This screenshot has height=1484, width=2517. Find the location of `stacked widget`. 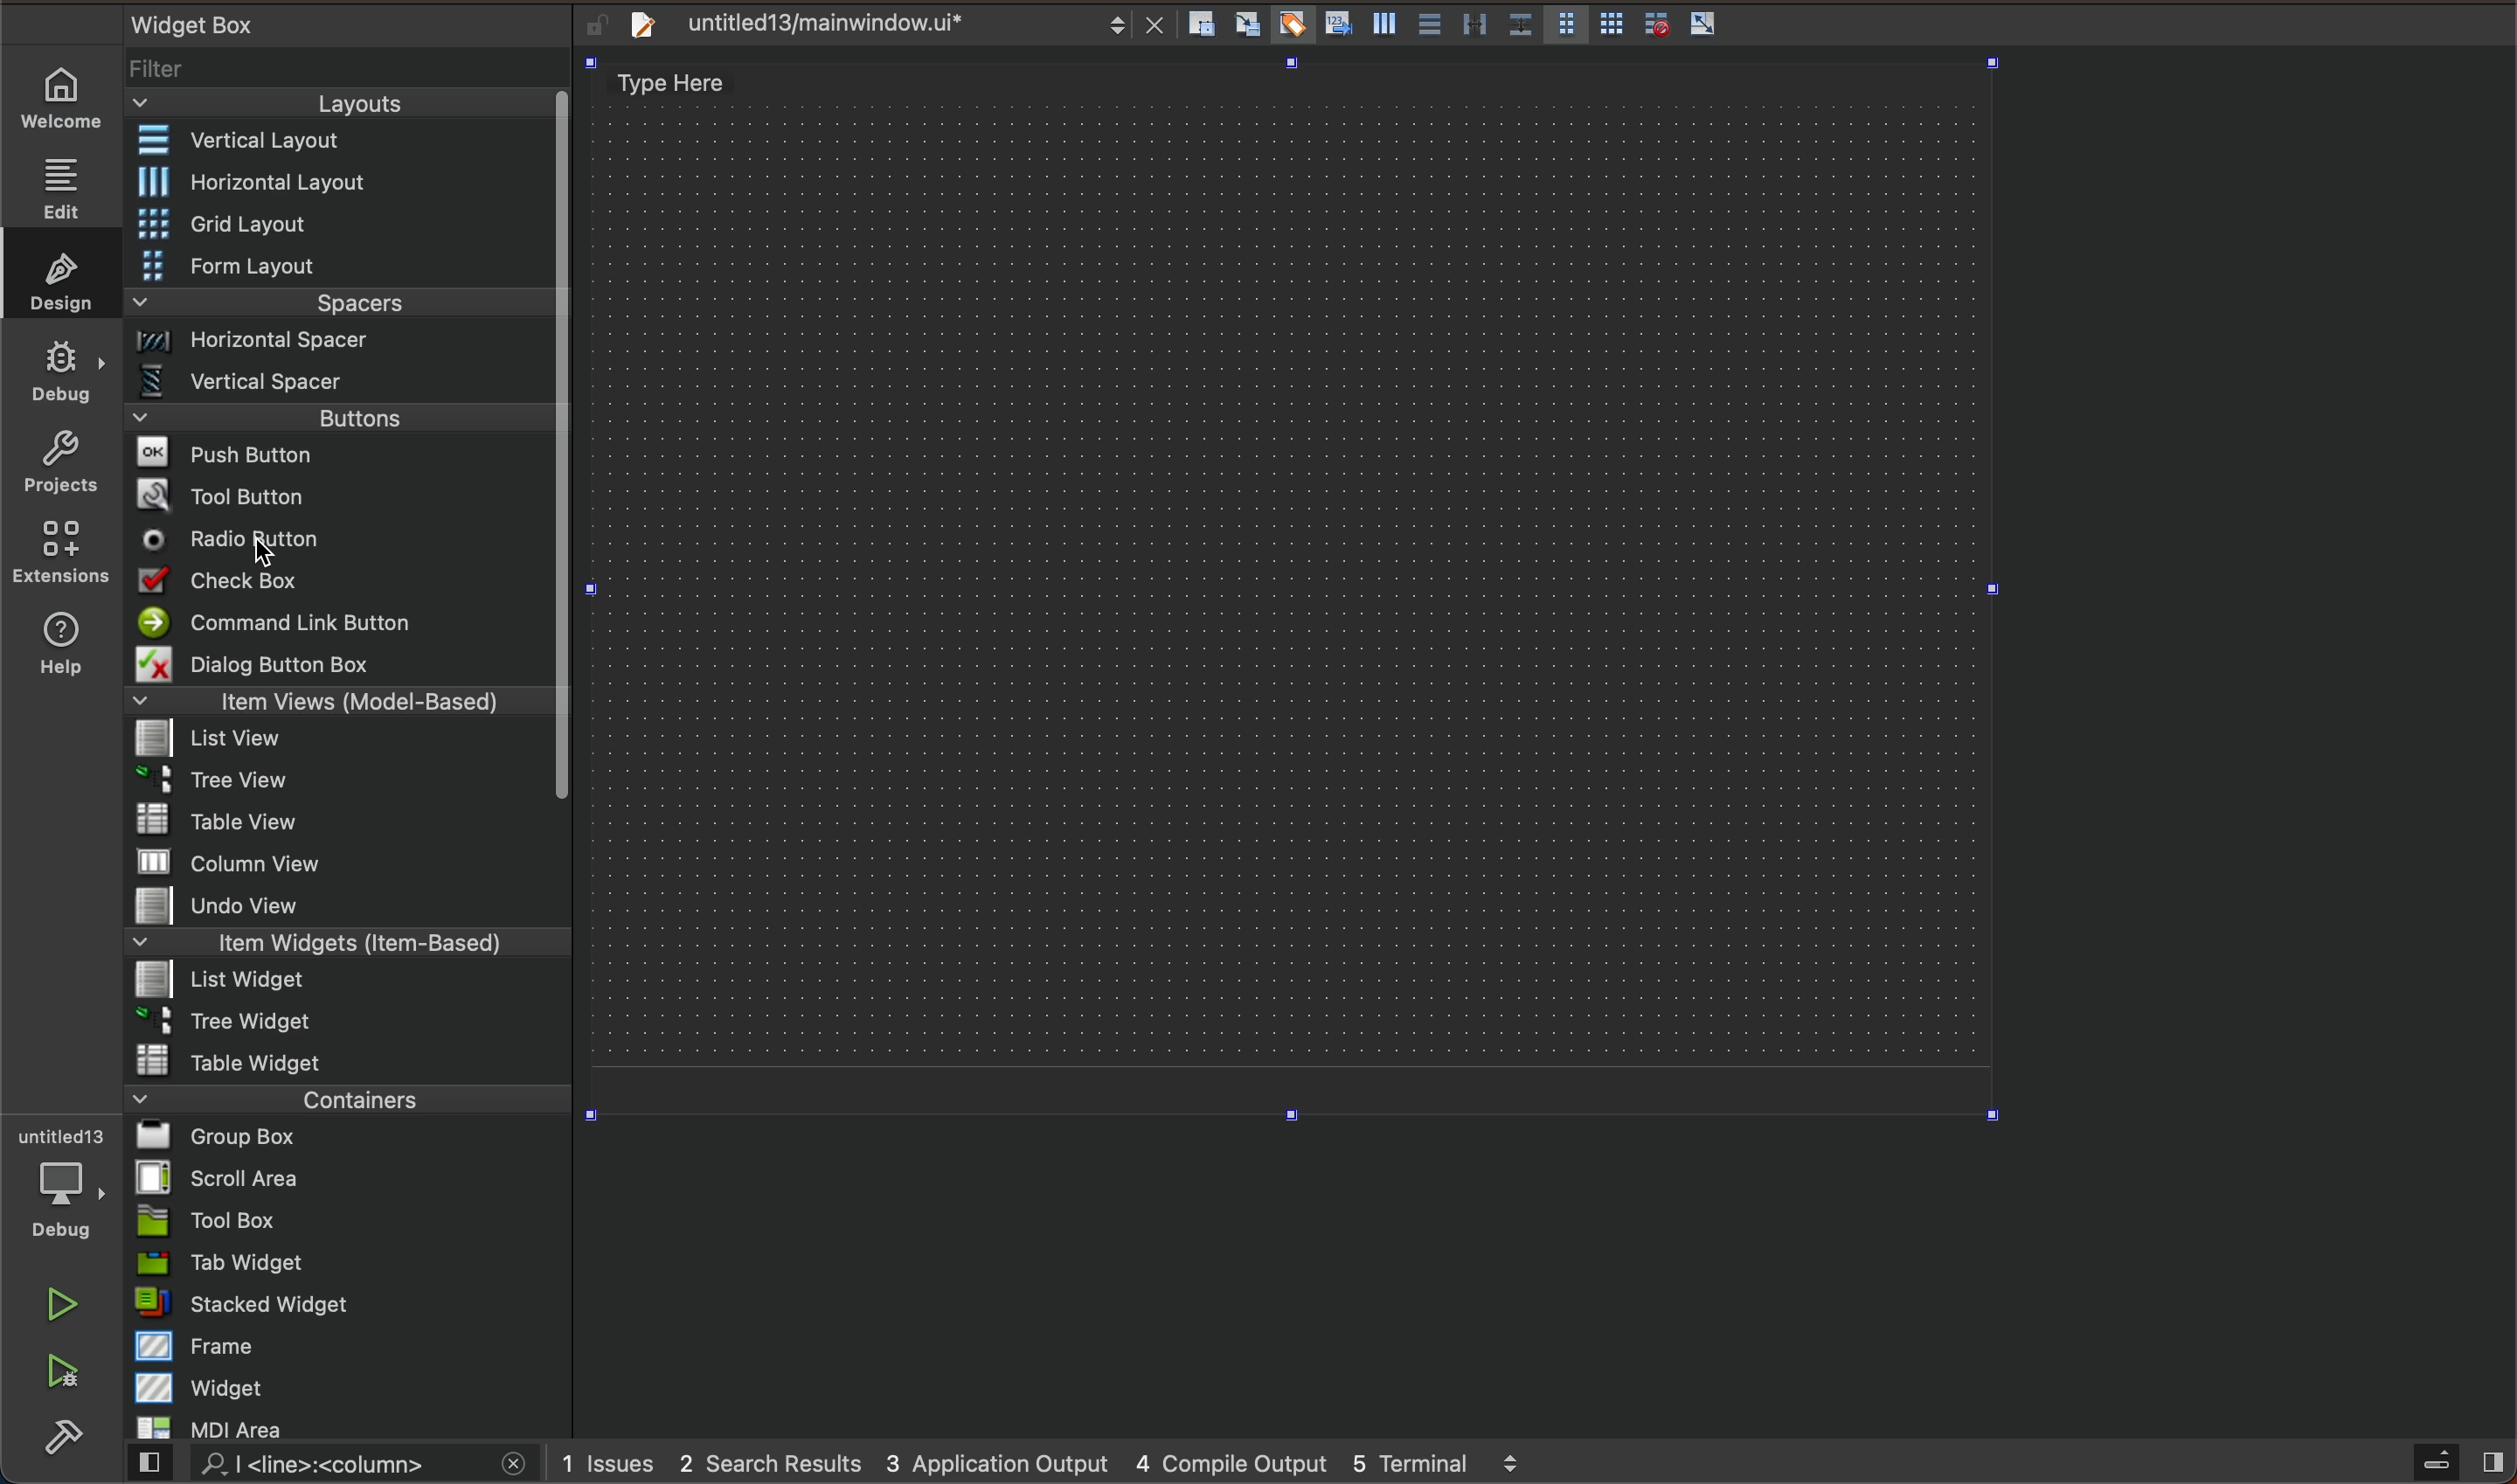

stacked widget is located at coordinates (349, 1303).